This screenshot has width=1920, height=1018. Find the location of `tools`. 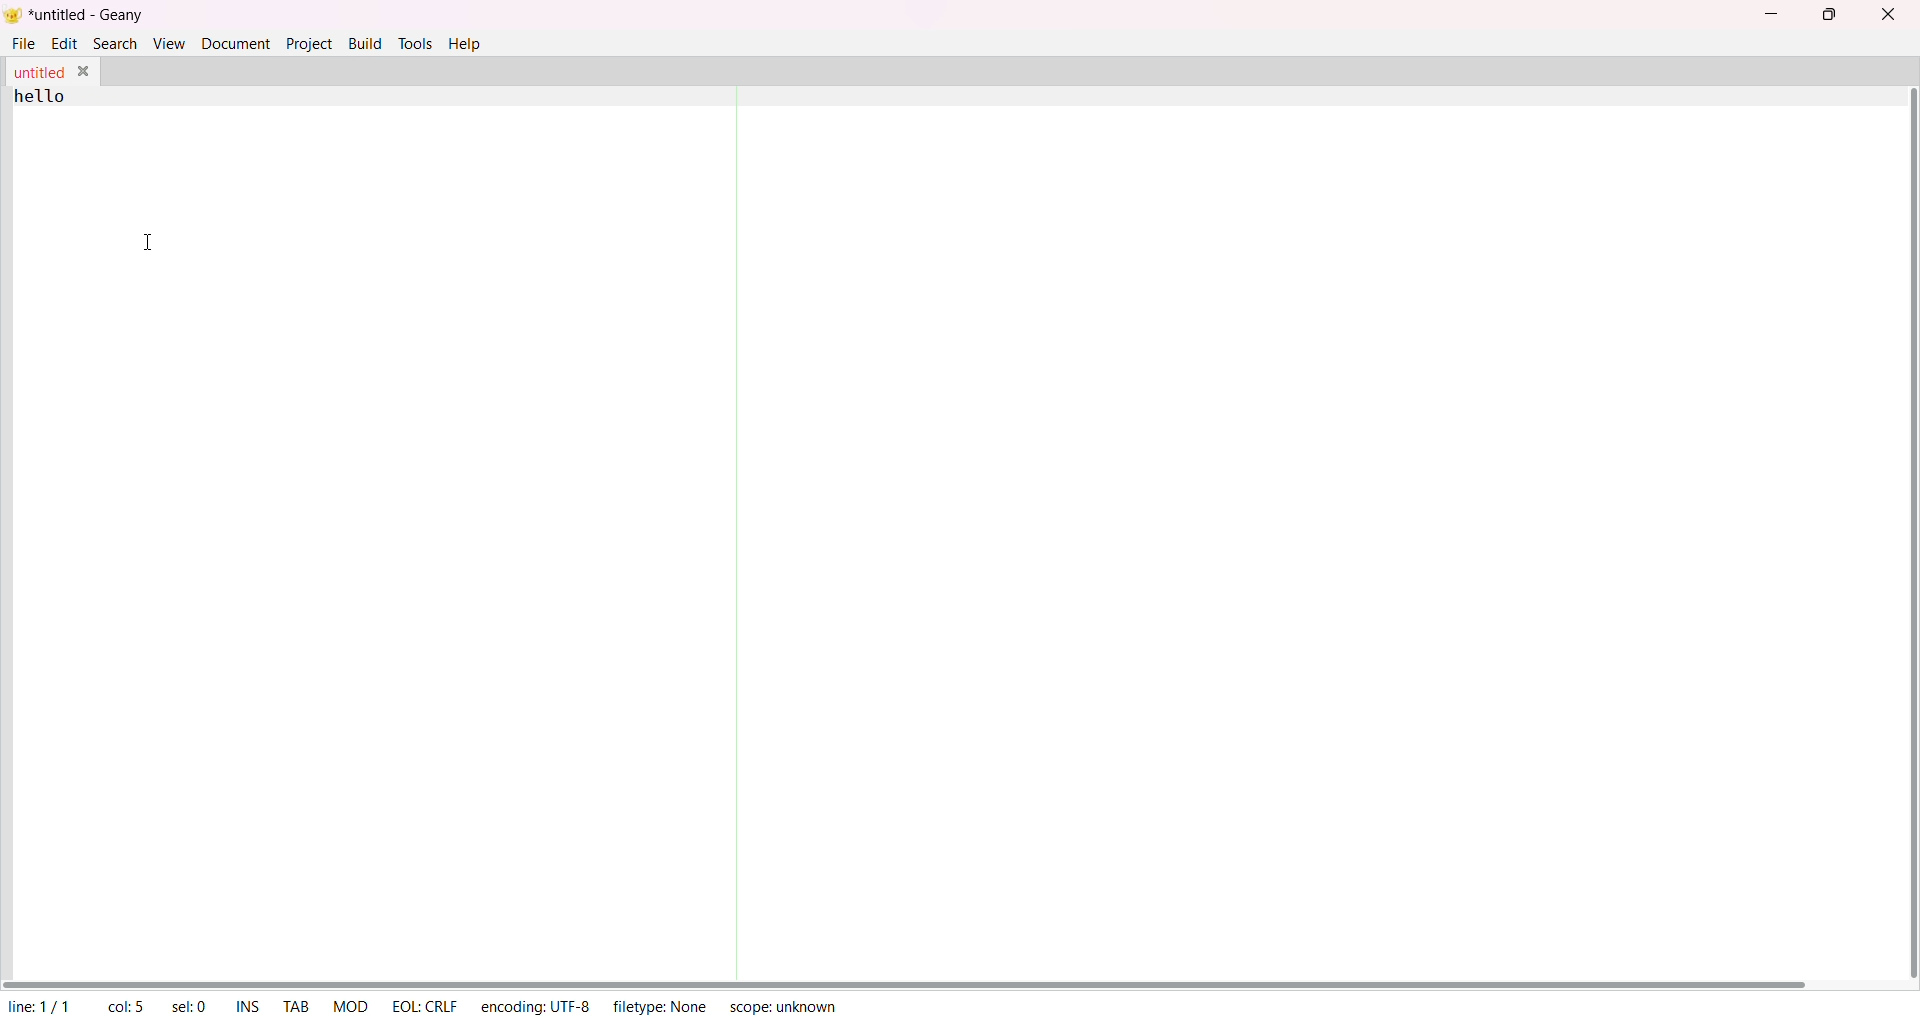

tools is located at coordinates (415, 43).